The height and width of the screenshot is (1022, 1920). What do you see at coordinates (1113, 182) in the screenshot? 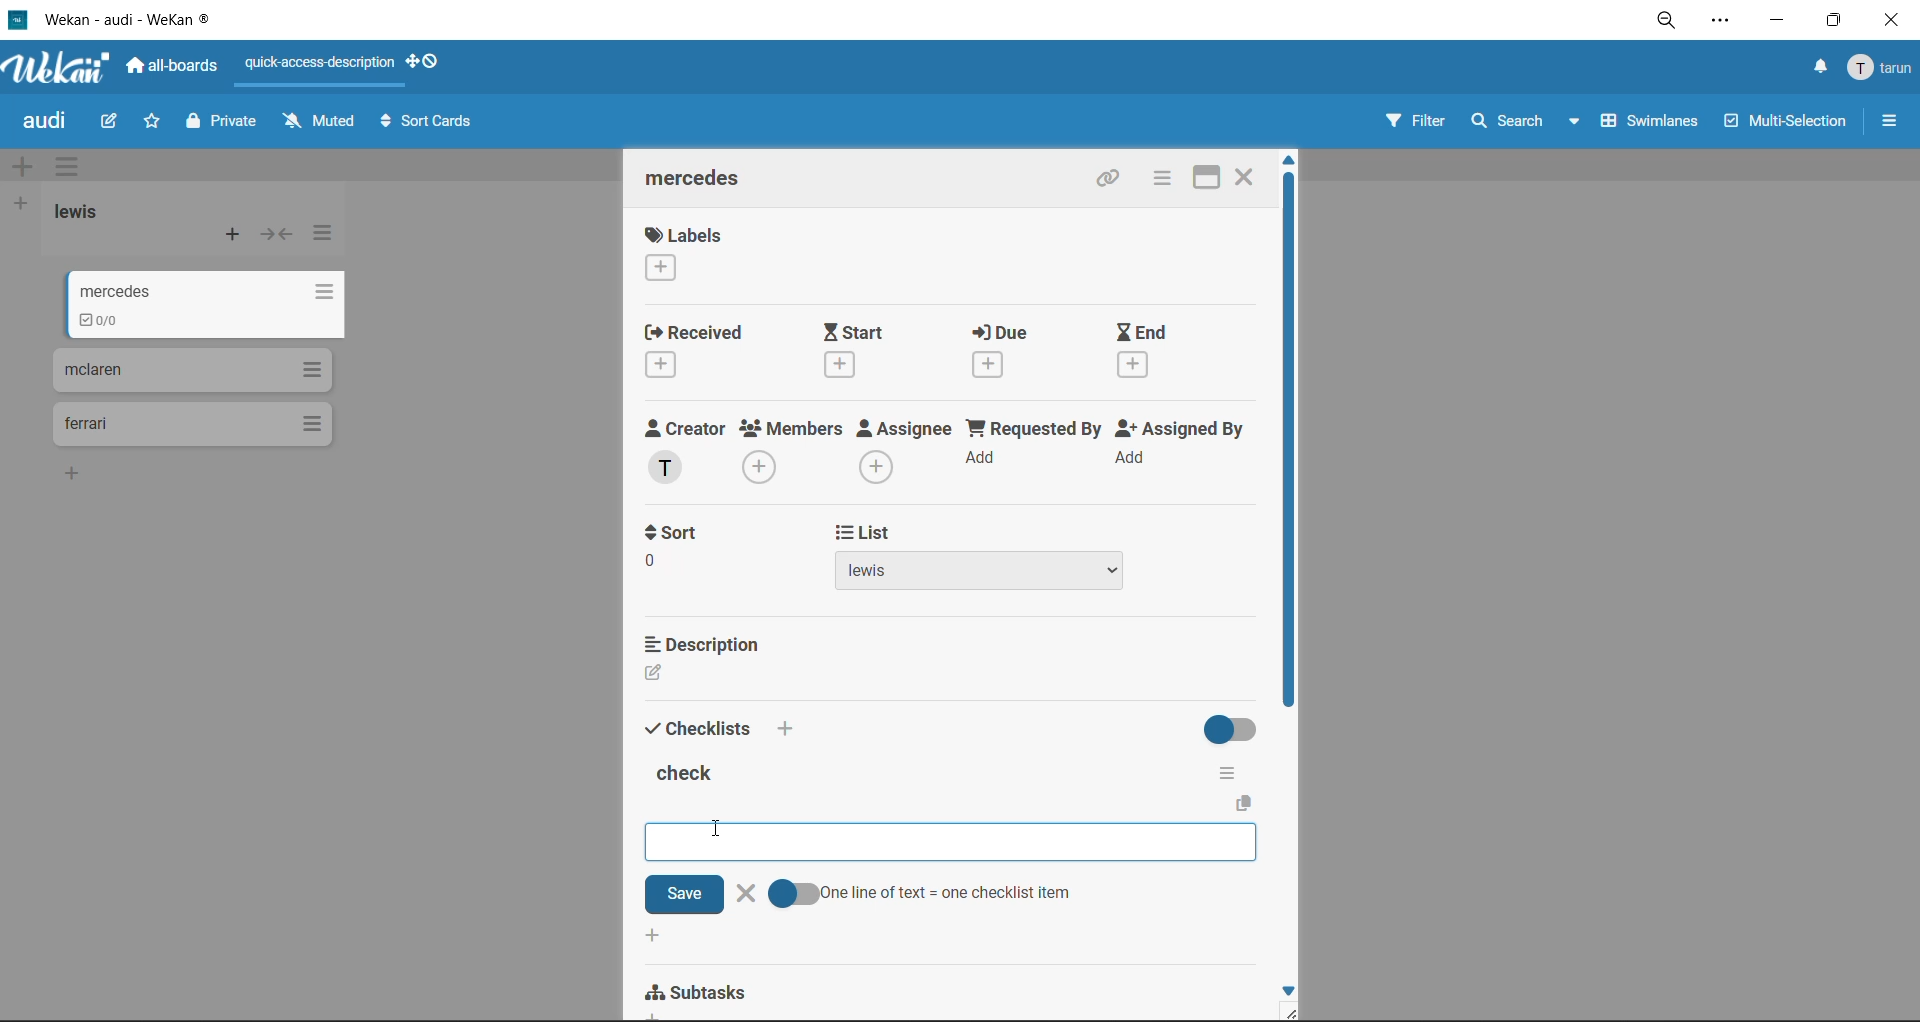
I see `copy` at bounding box center [1113, 182].